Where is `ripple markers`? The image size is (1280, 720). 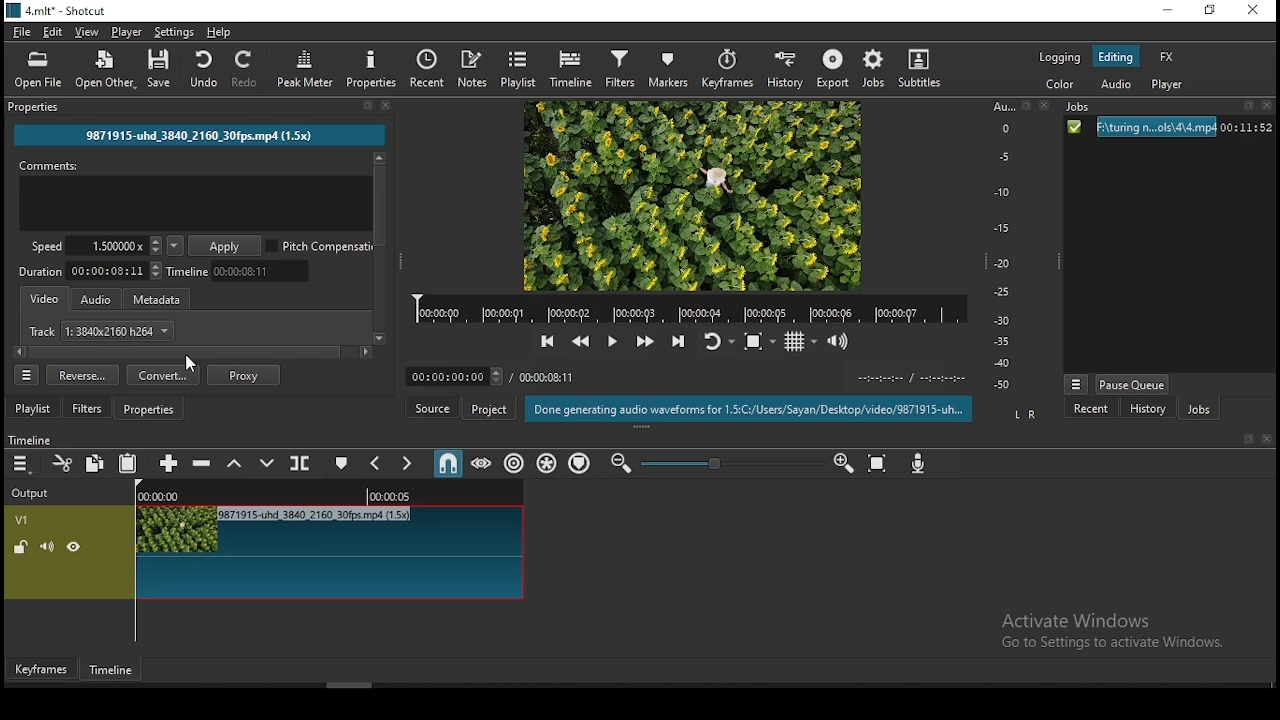
ripple markers is located at coordinates (579, 462).